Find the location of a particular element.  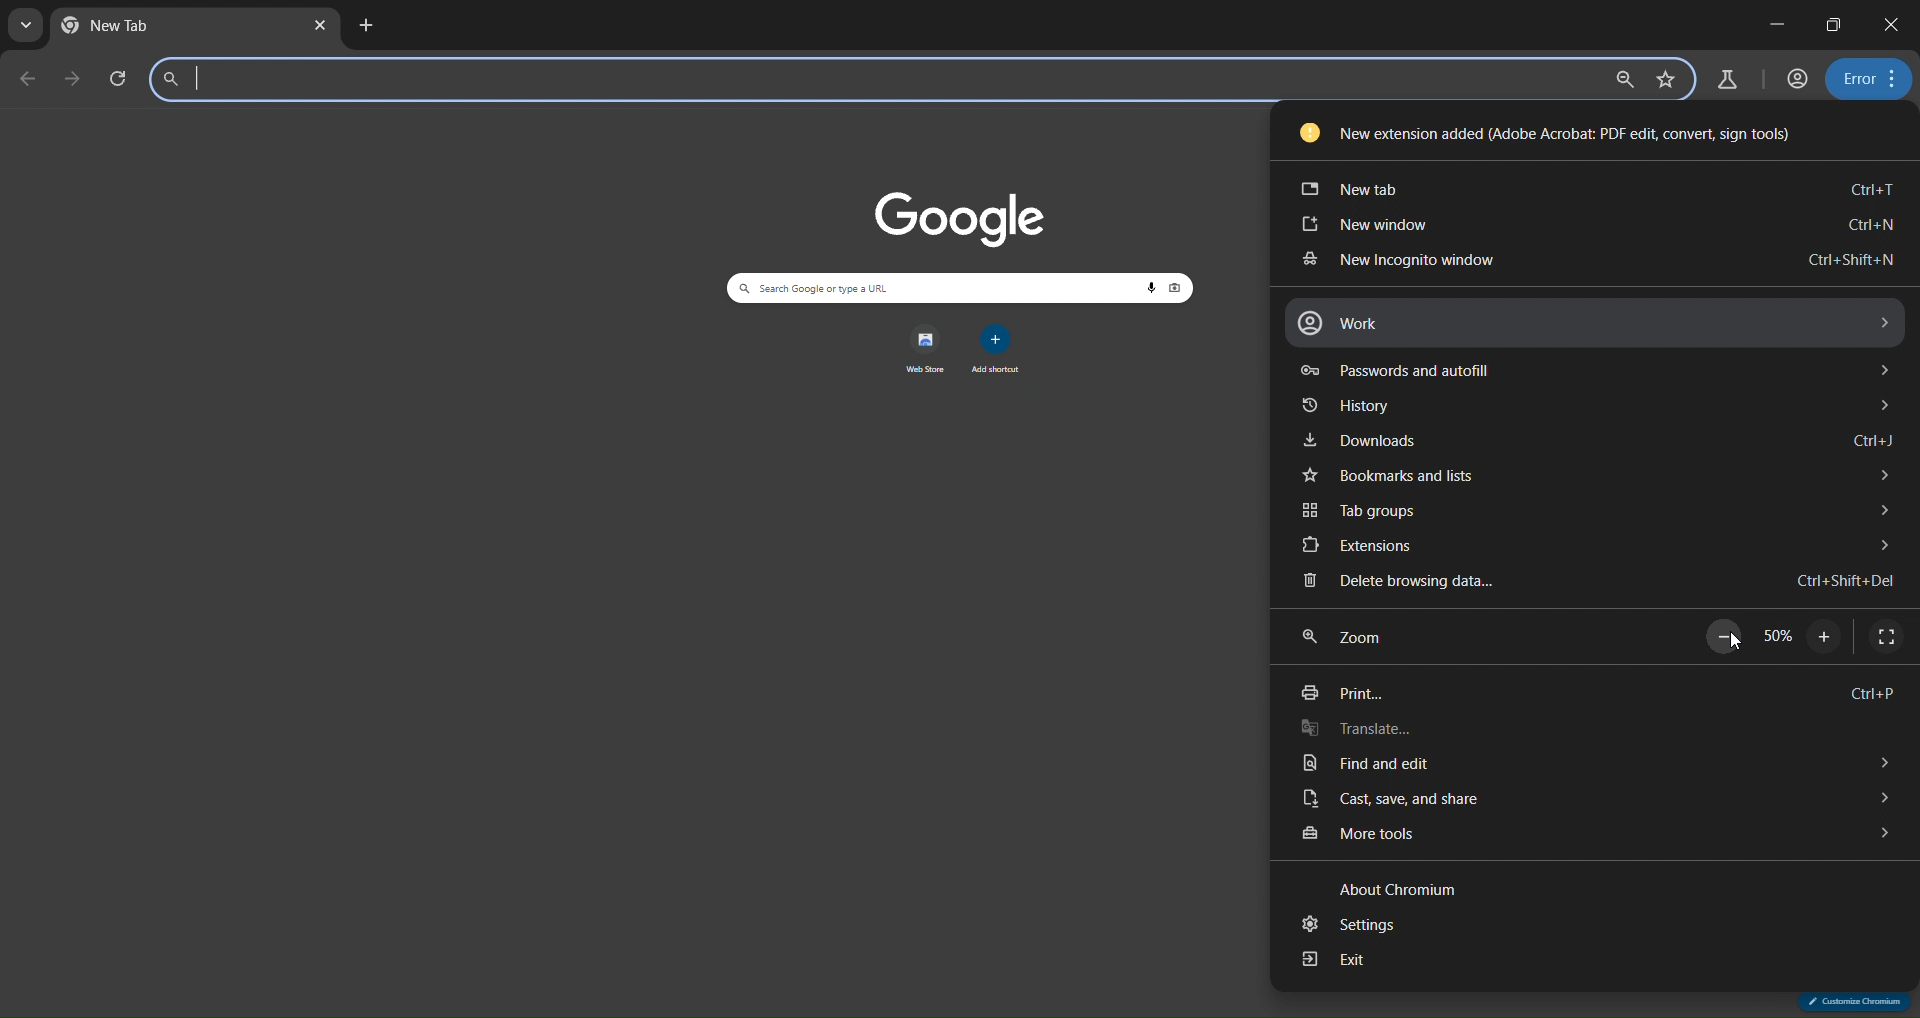

close tab is located at coordinates (323, 26).